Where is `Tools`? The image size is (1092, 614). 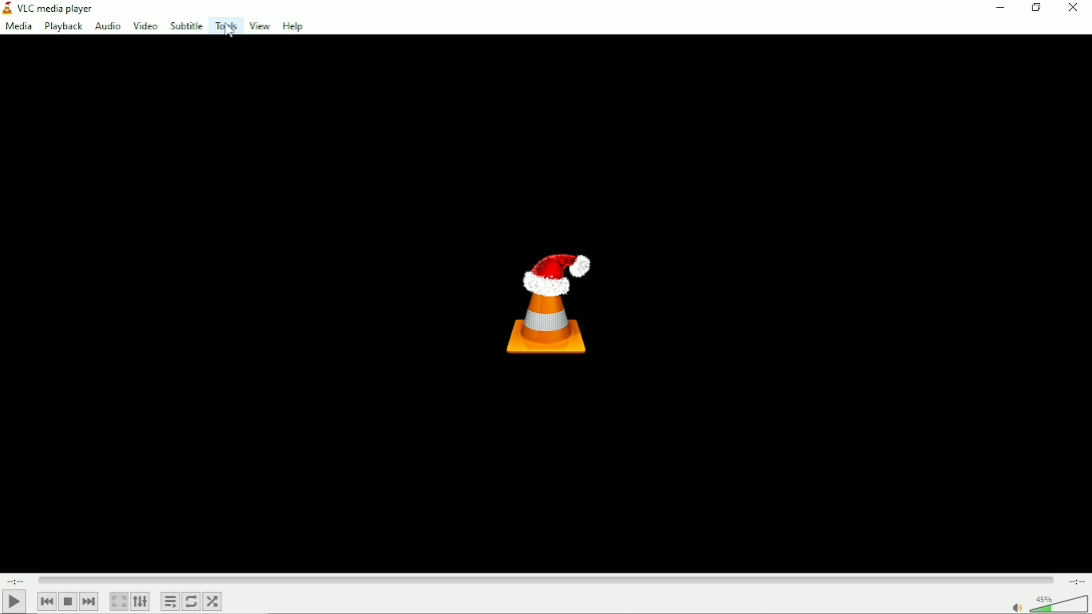 Tools is located at coordinates (226, 25).